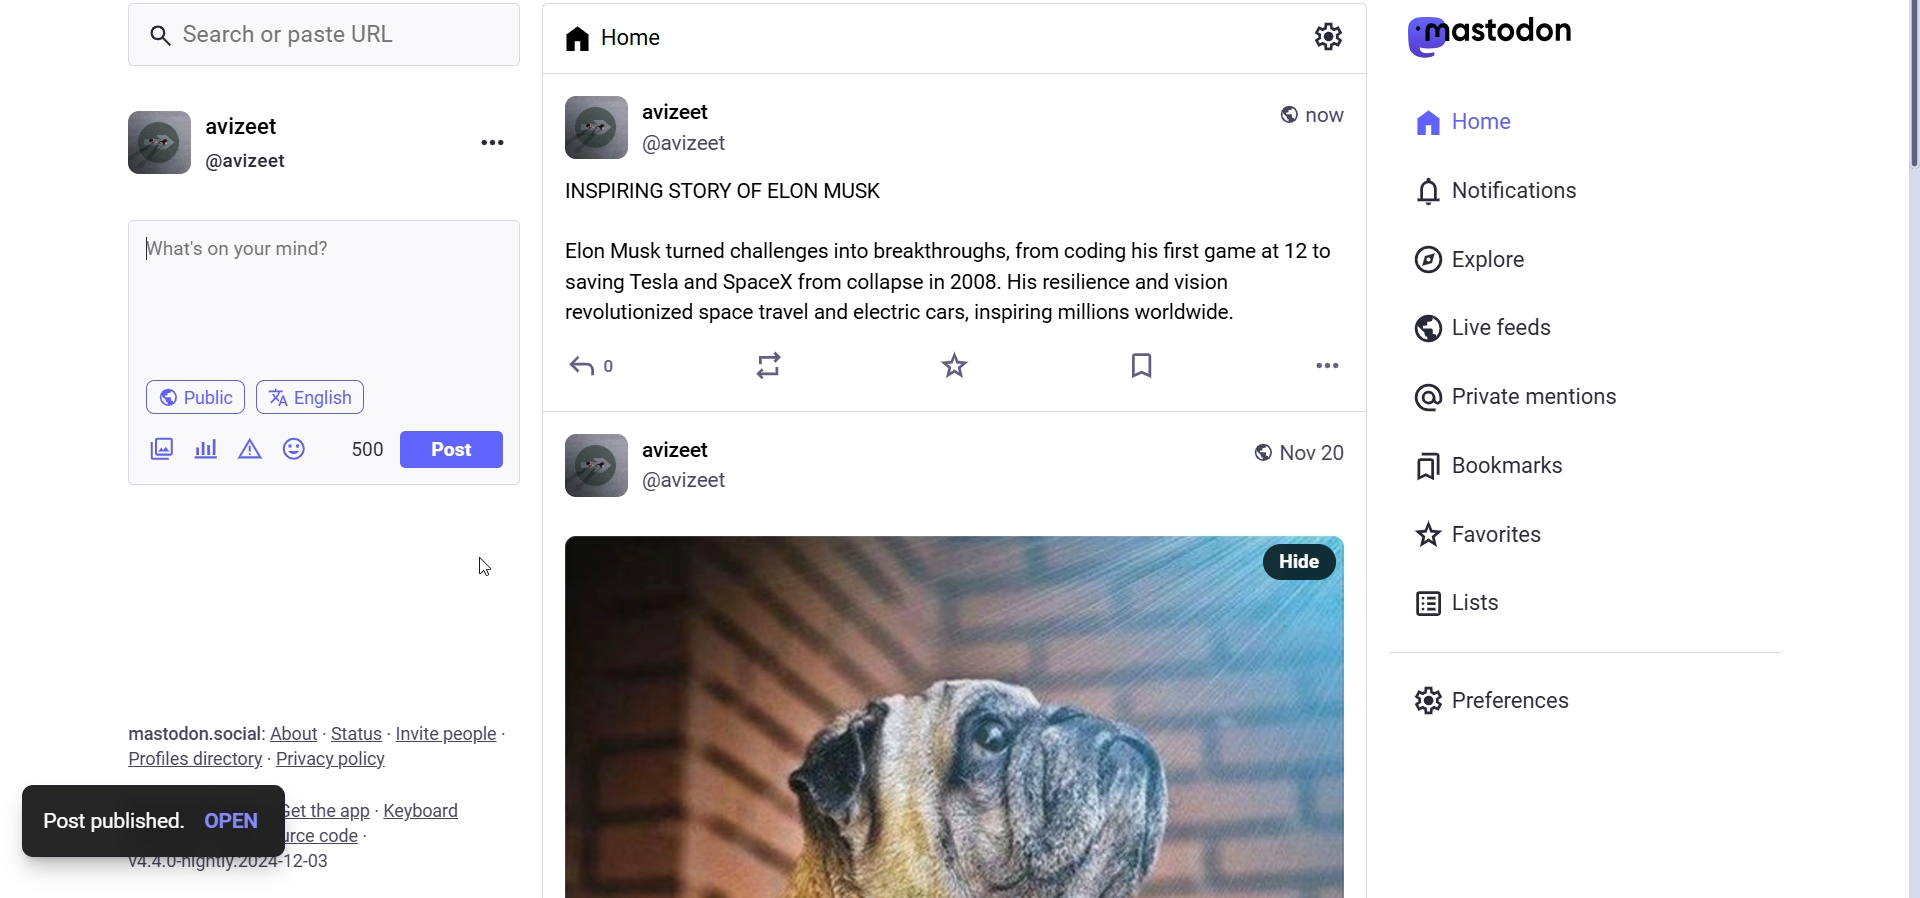 The height and width of the screenshot is (898, 1920). What do you see at coordinates (488, 568) in the screenshot?
I see `cursor` at bounding box center [488, 568].